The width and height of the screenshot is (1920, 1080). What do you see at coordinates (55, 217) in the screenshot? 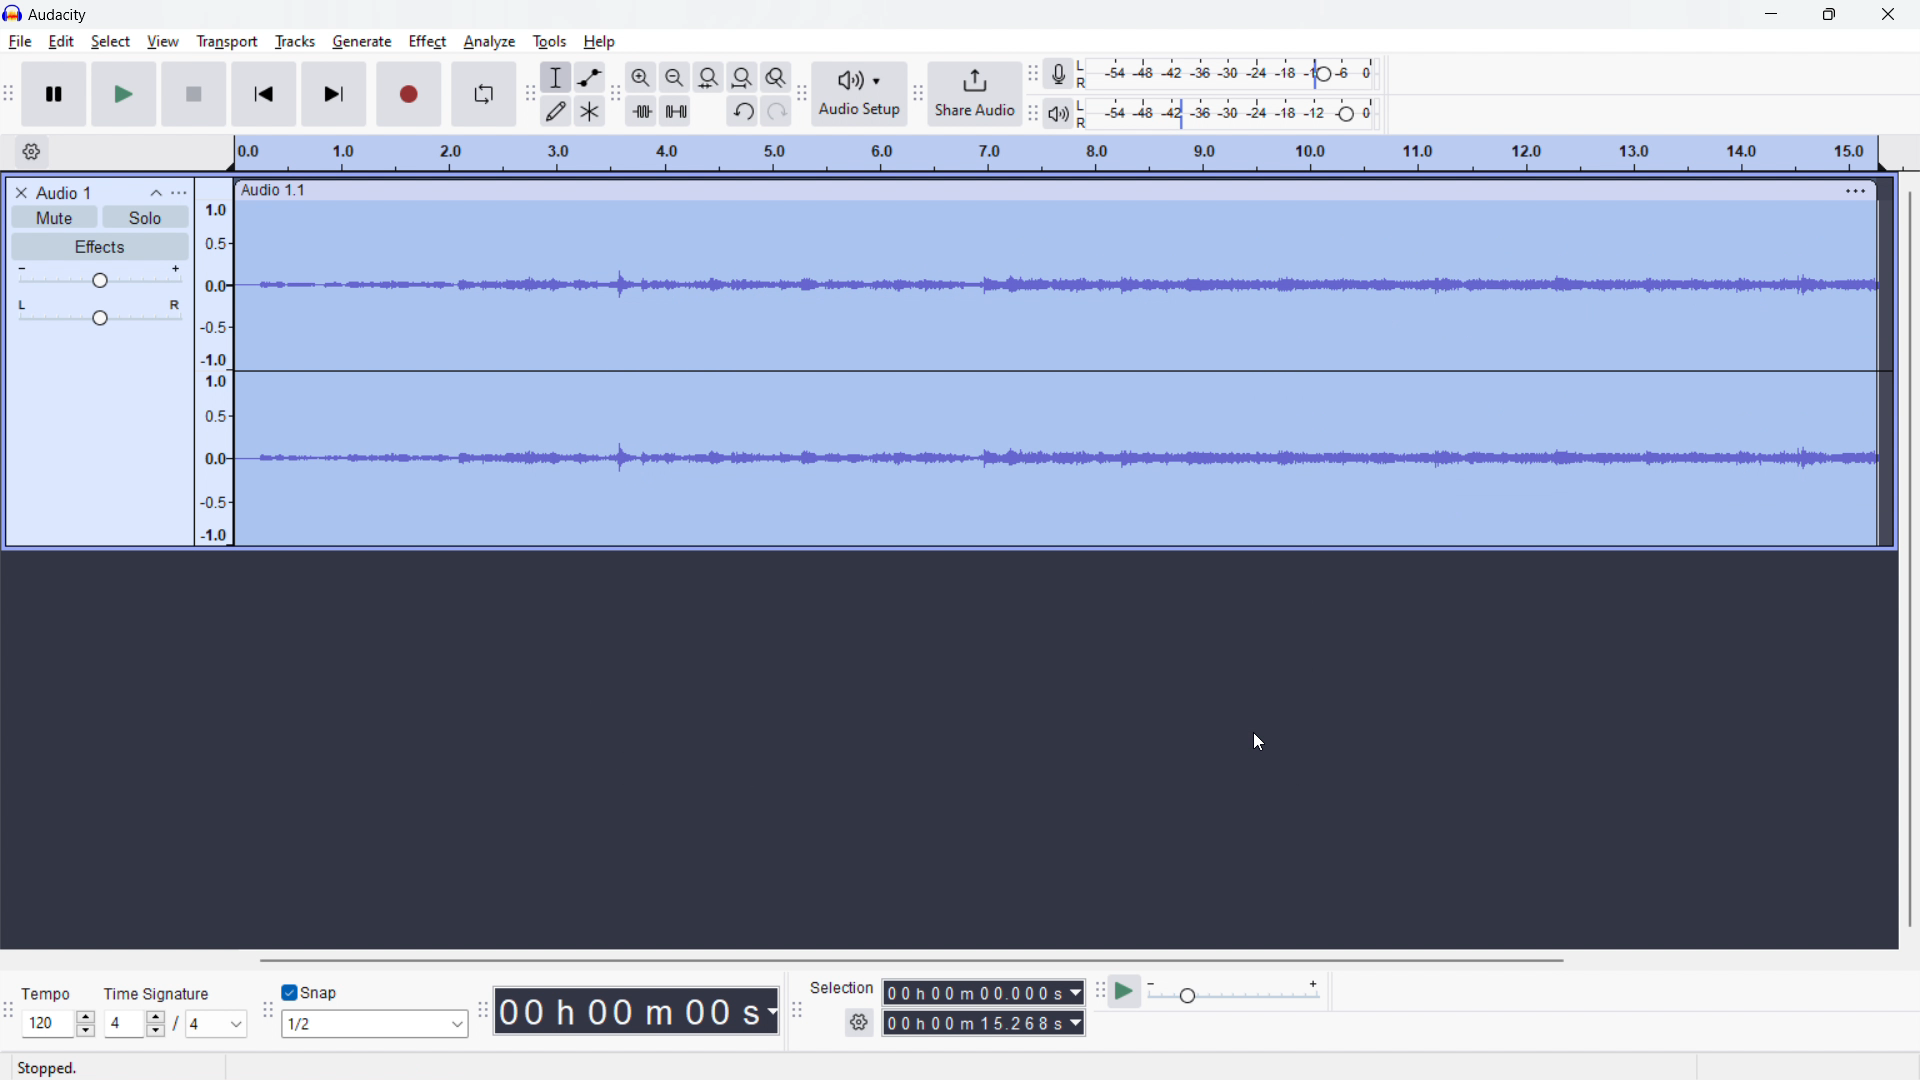
I see `mute` at bounding box center [55, 217].